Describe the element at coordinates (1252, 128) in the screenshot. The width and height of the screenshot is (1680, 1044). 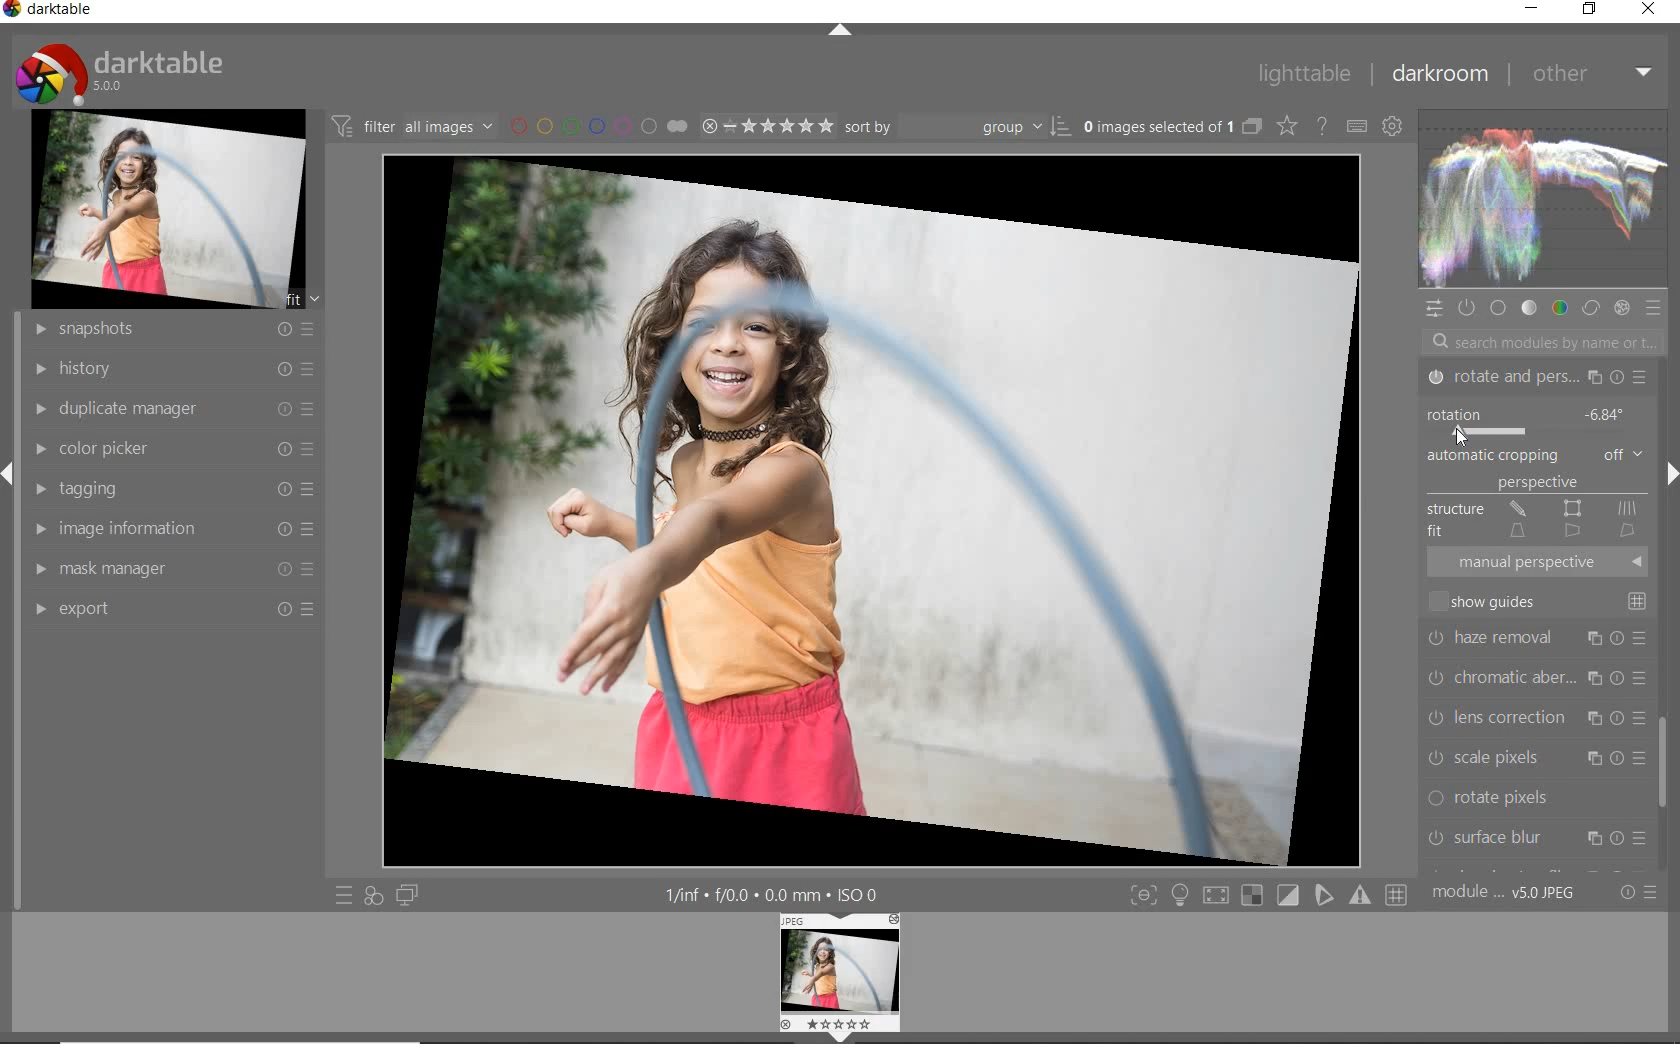
I see `collapse grouped images` at that location.